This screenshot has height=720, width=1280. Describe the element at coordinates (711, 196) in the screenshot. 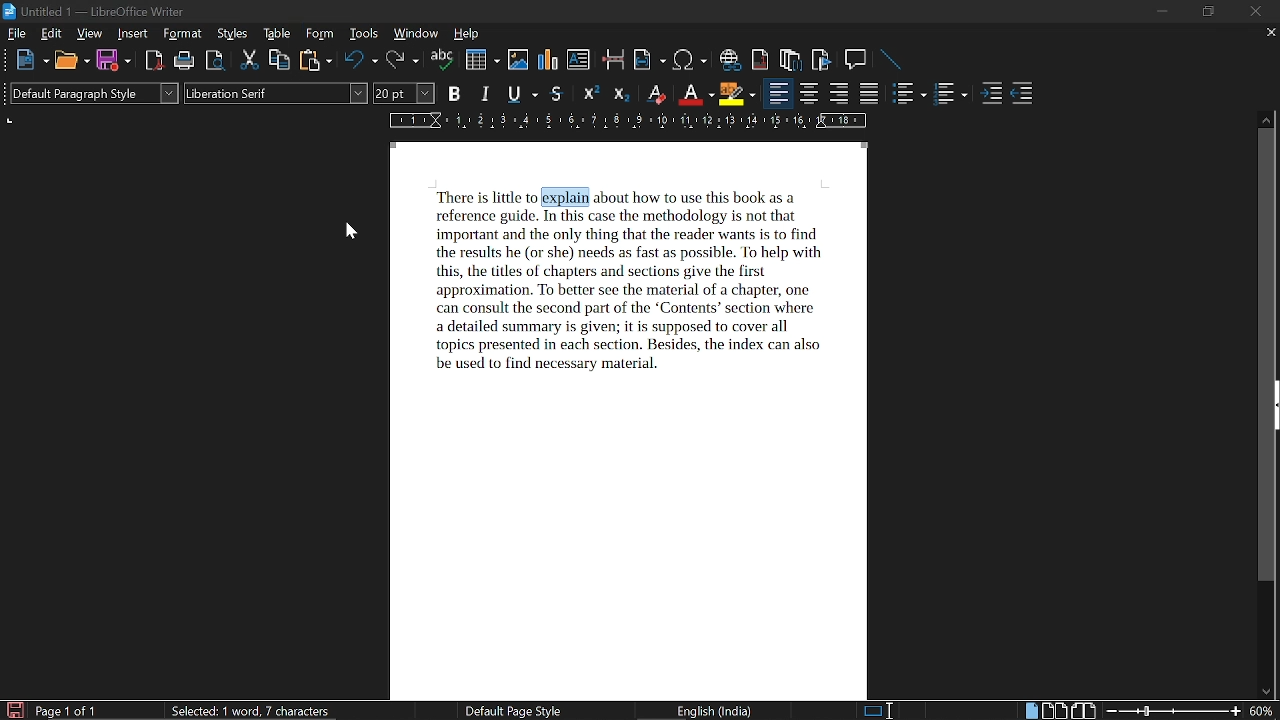

I see `TT — —` at that location.